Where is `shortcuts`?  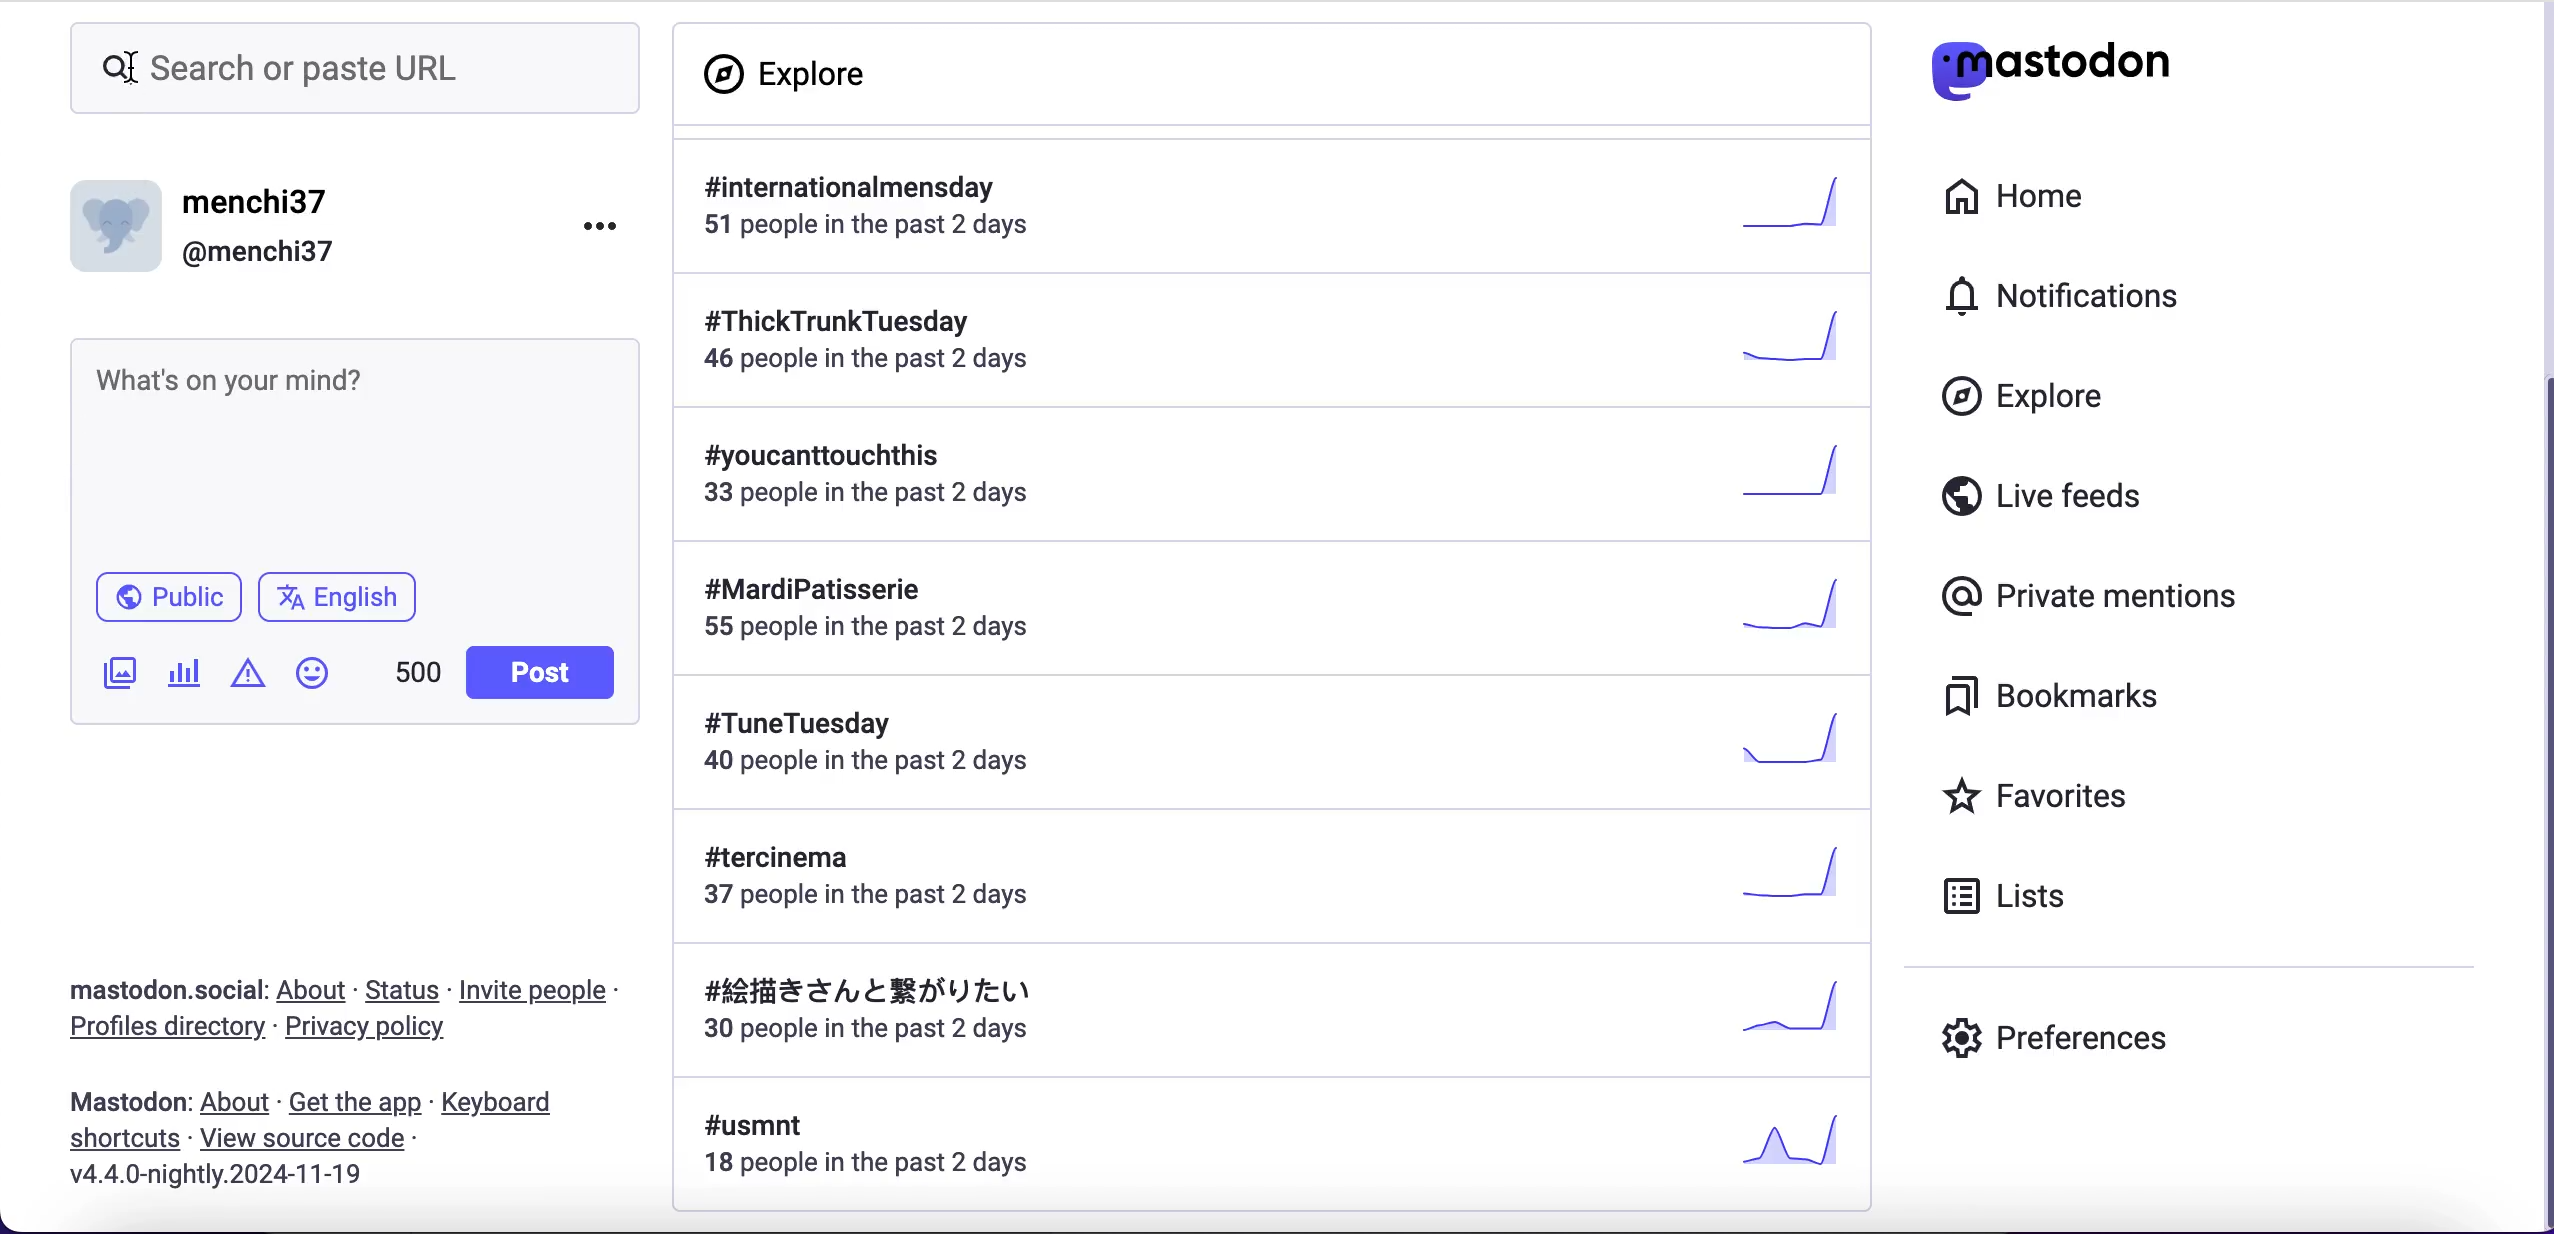 shortcuts is located at coordinates (126, 1141).